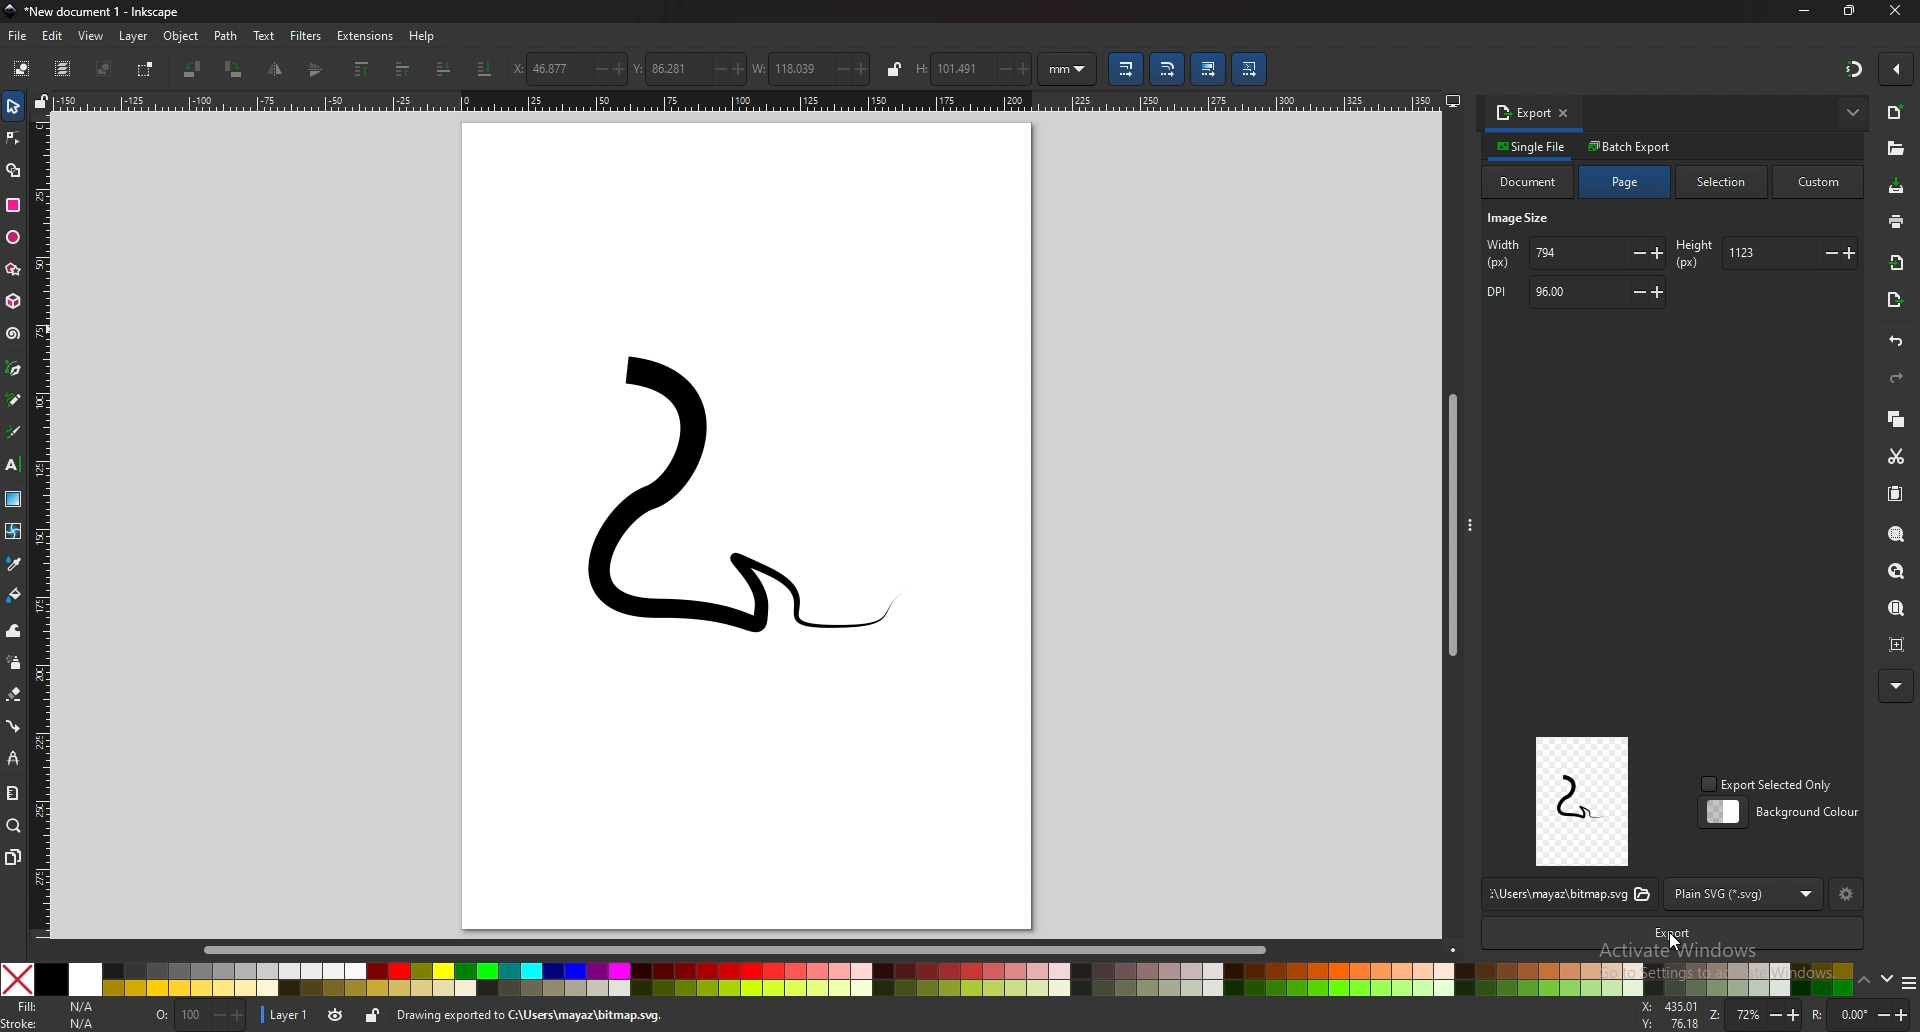 This screenshot has height=1032, width=1920. I want to click on width, so click(1576, 254).